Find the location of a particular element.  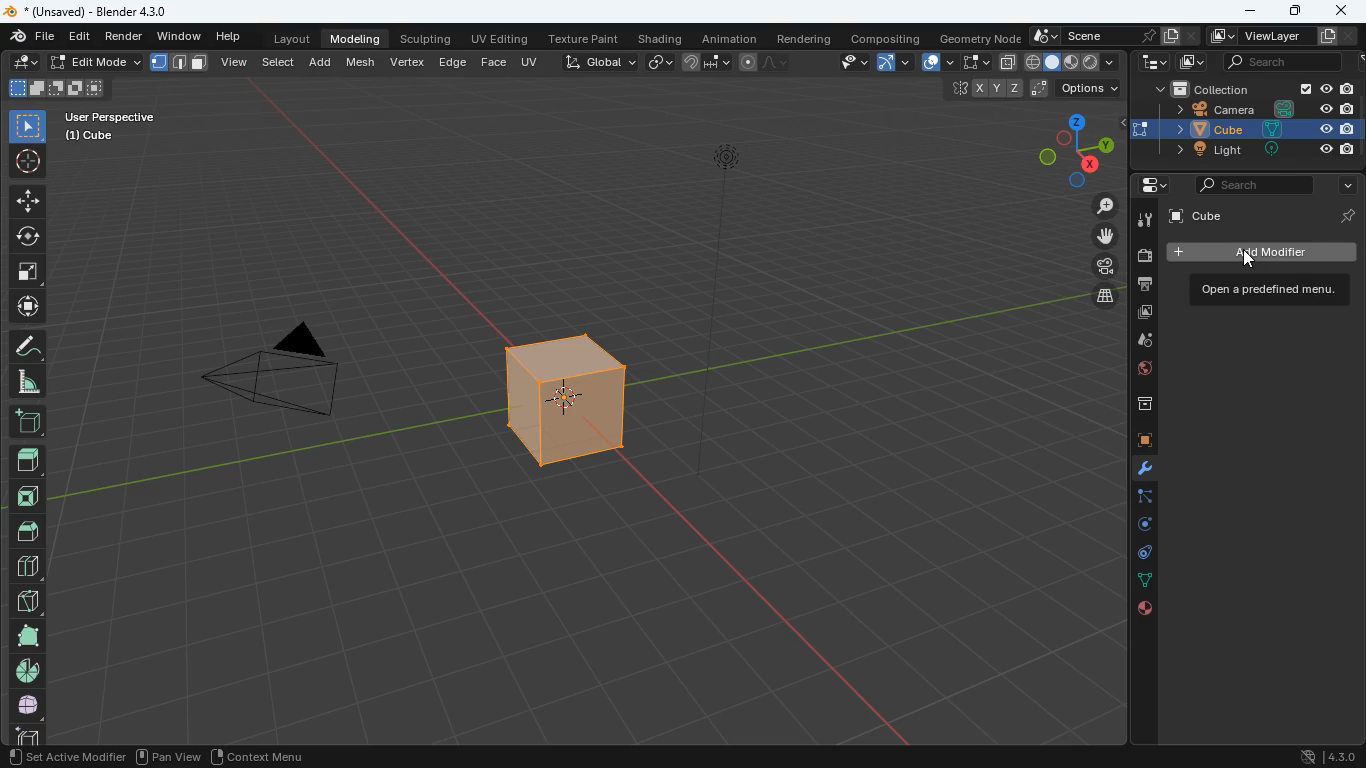

rendering is located at coordinates (807, 38).